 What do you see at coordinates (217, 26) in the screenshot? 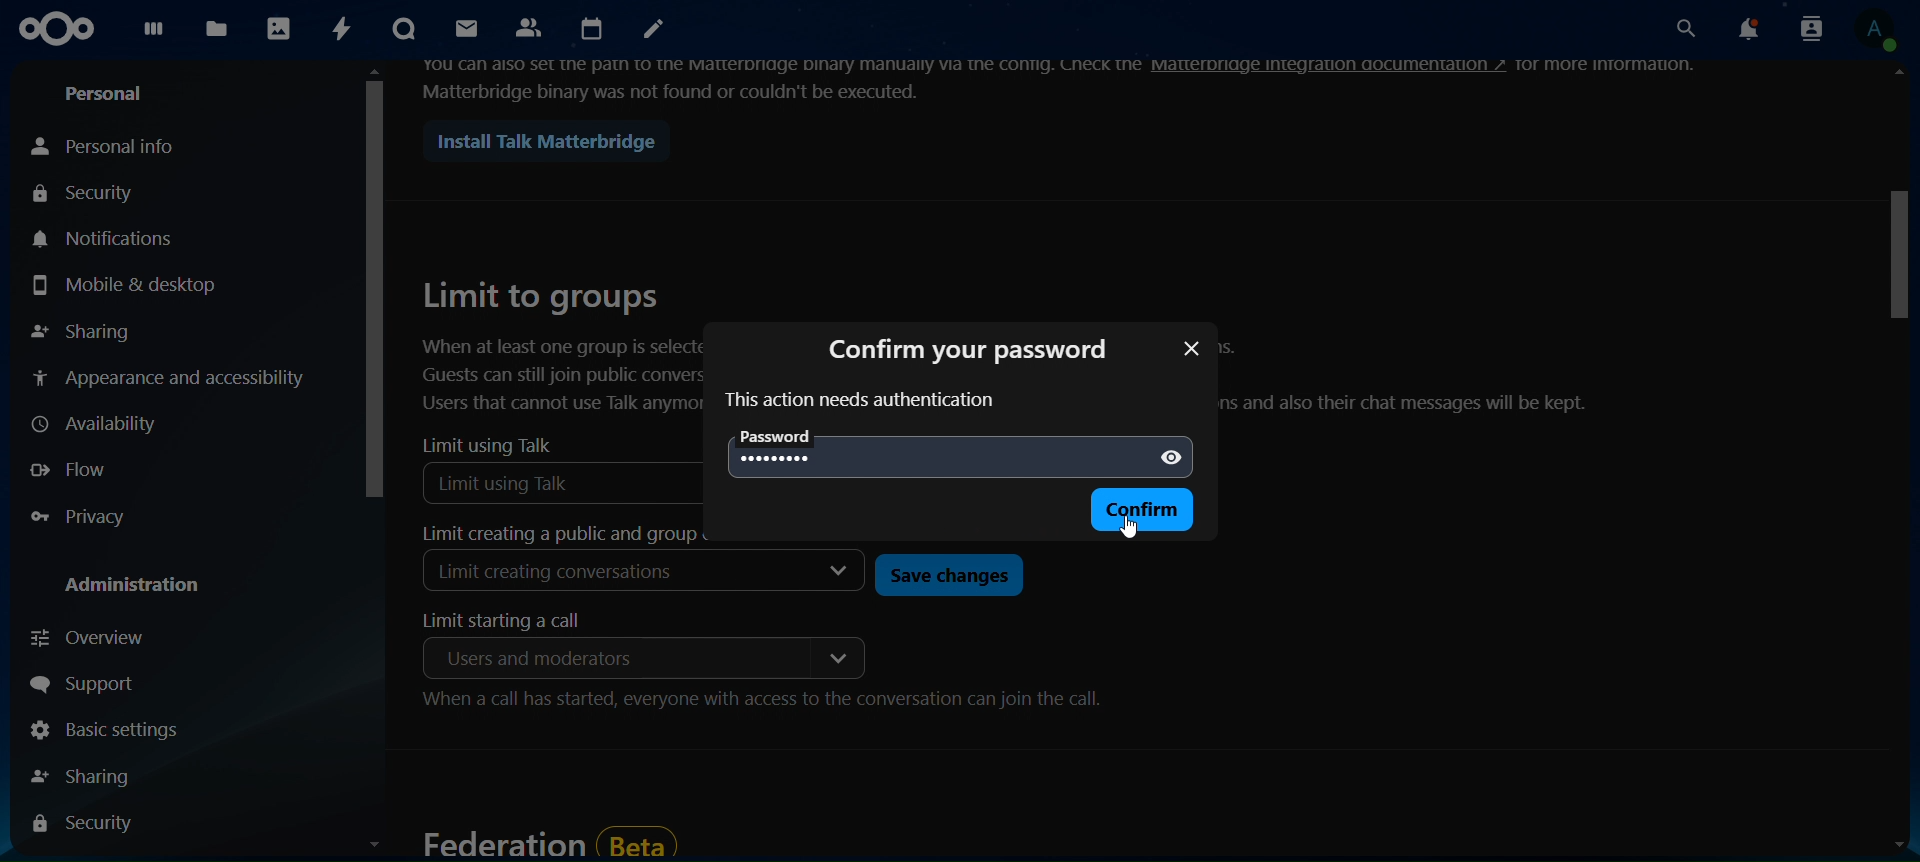
I see `files` at bounding box center [217, 26].